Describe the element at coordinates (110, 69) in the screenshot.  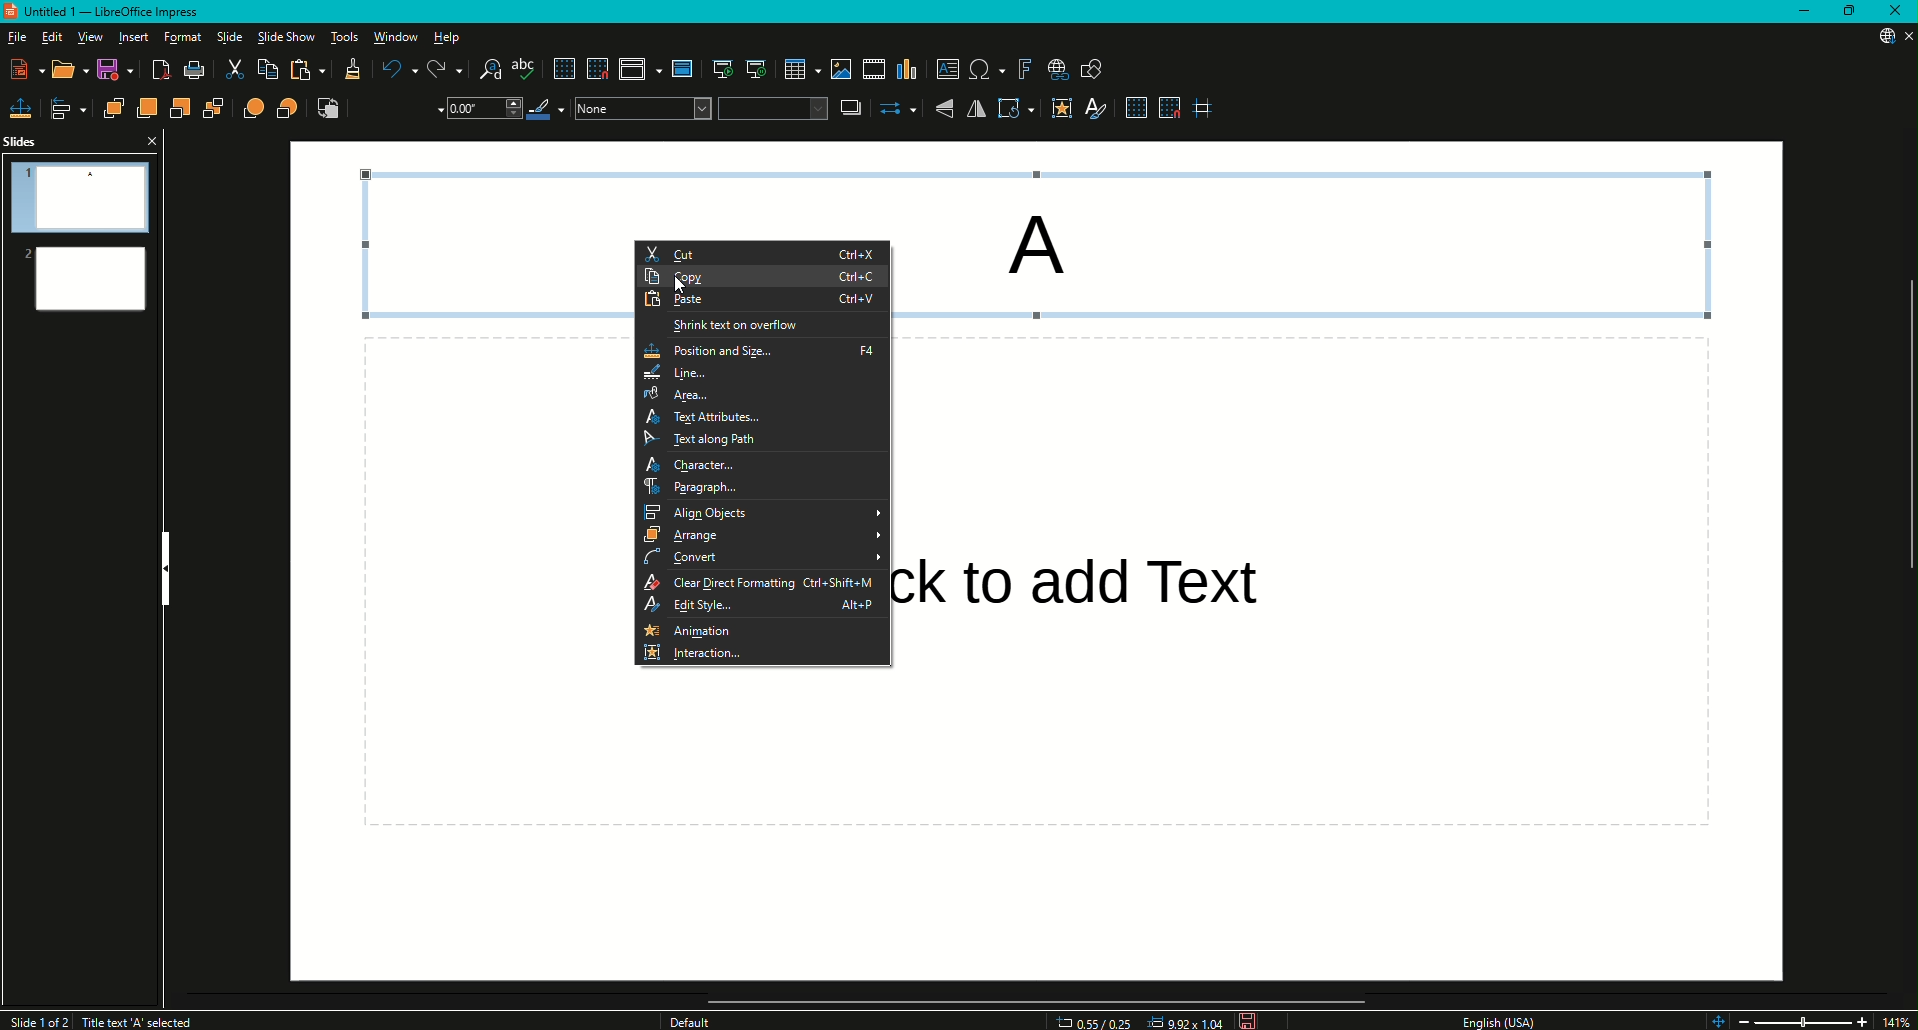
I see `Save` at that location.